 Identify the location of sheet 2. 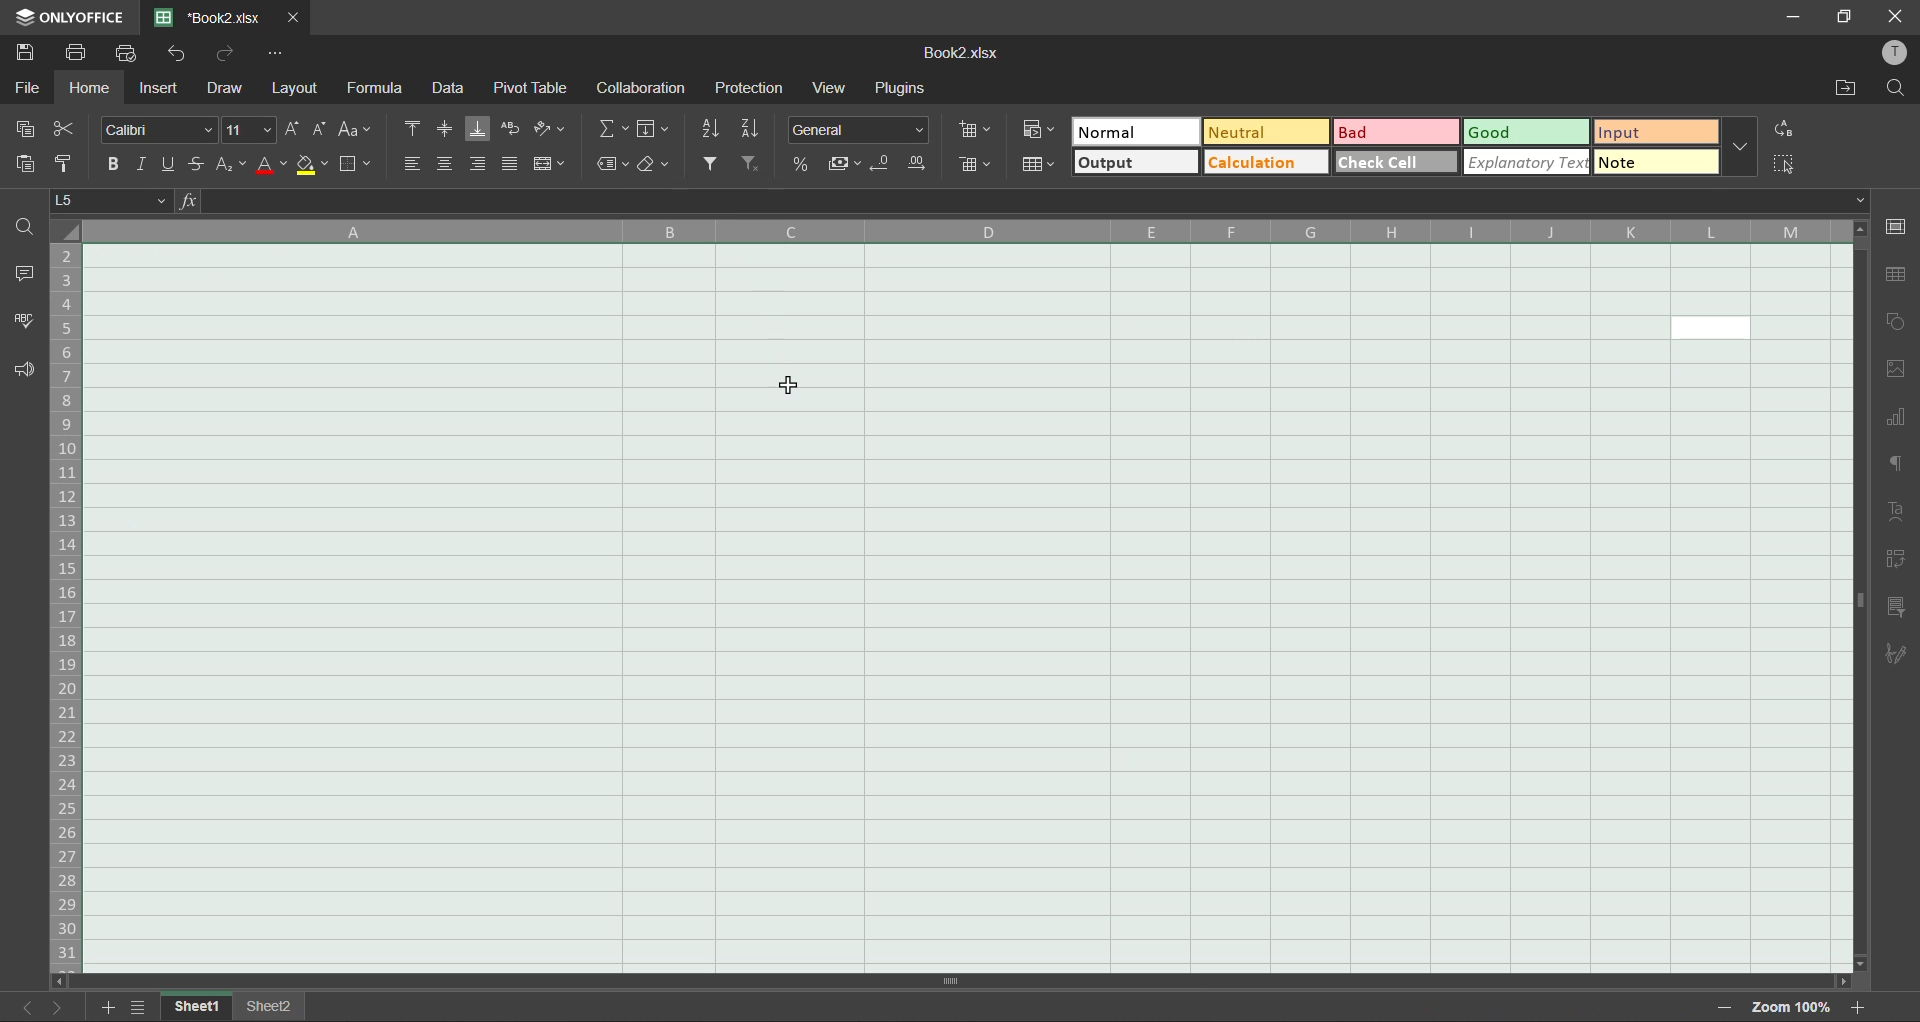
(273, 1005).